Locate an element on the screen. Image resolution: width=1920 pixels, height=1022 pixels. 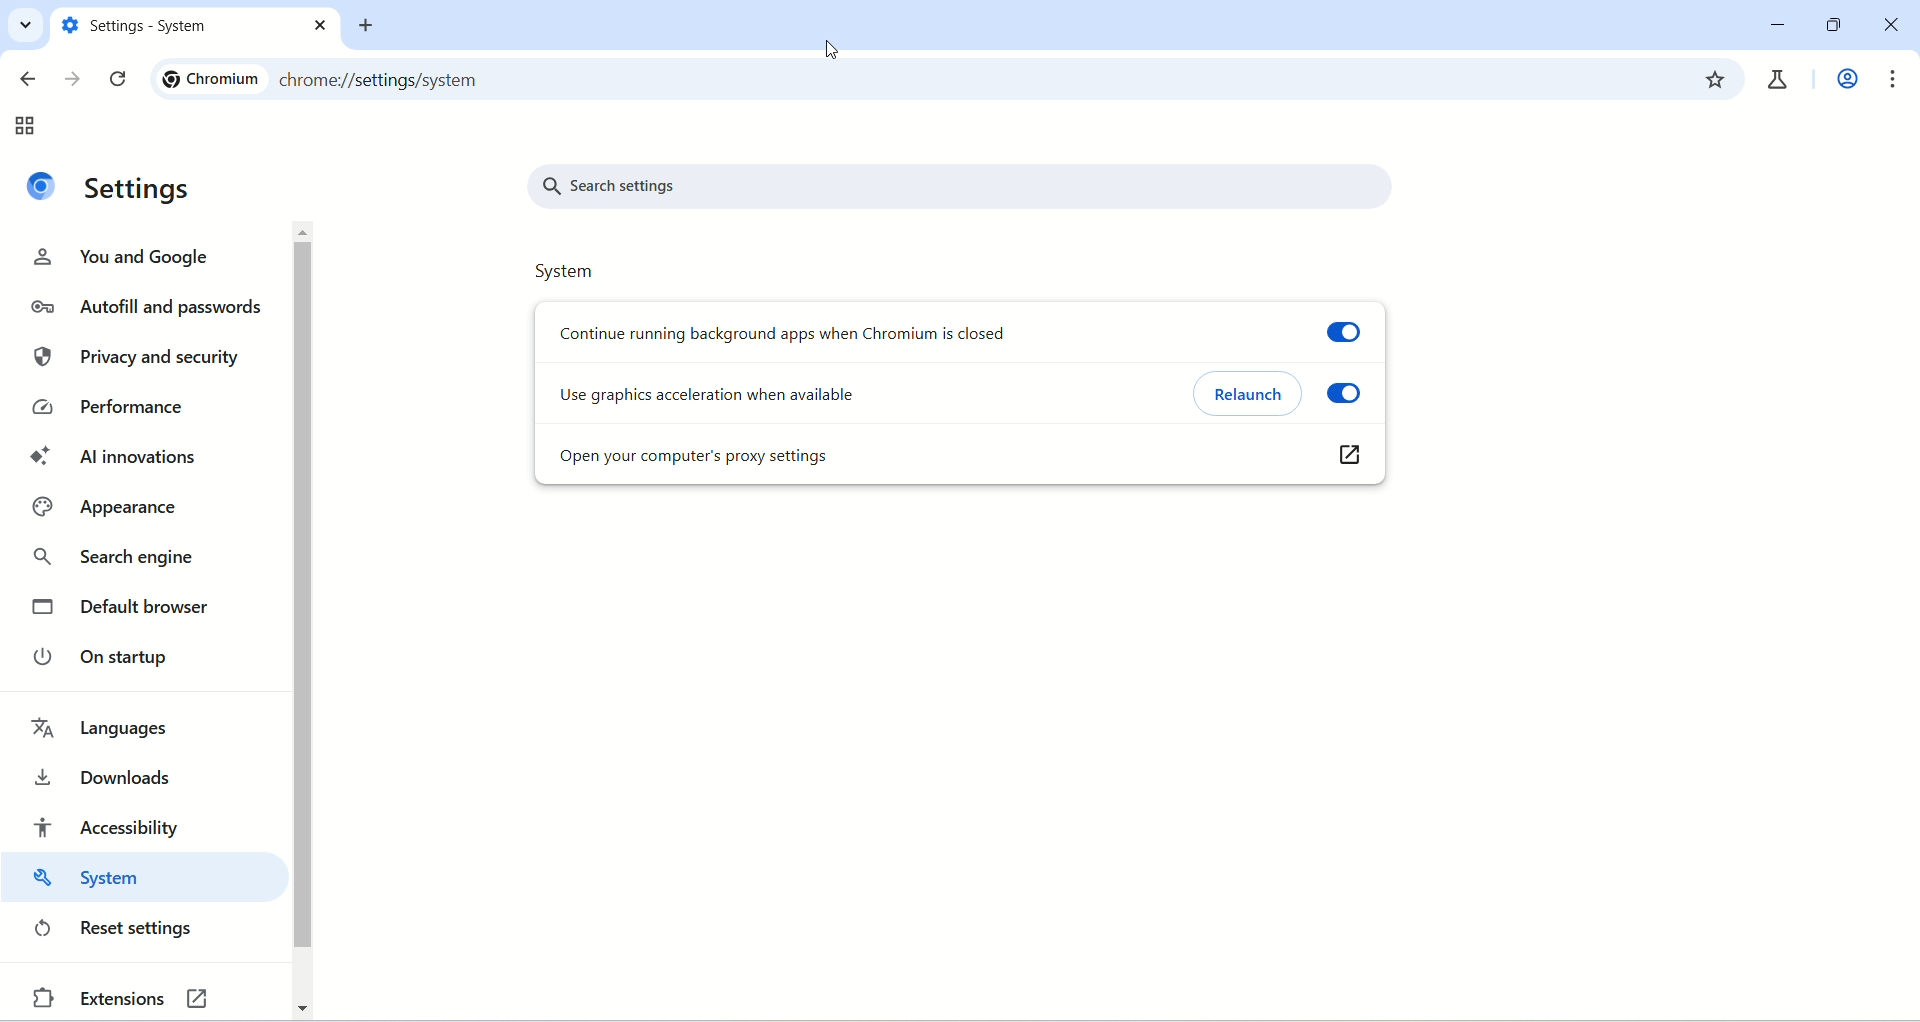
chrome labs is located at coordinates (1781, 76).